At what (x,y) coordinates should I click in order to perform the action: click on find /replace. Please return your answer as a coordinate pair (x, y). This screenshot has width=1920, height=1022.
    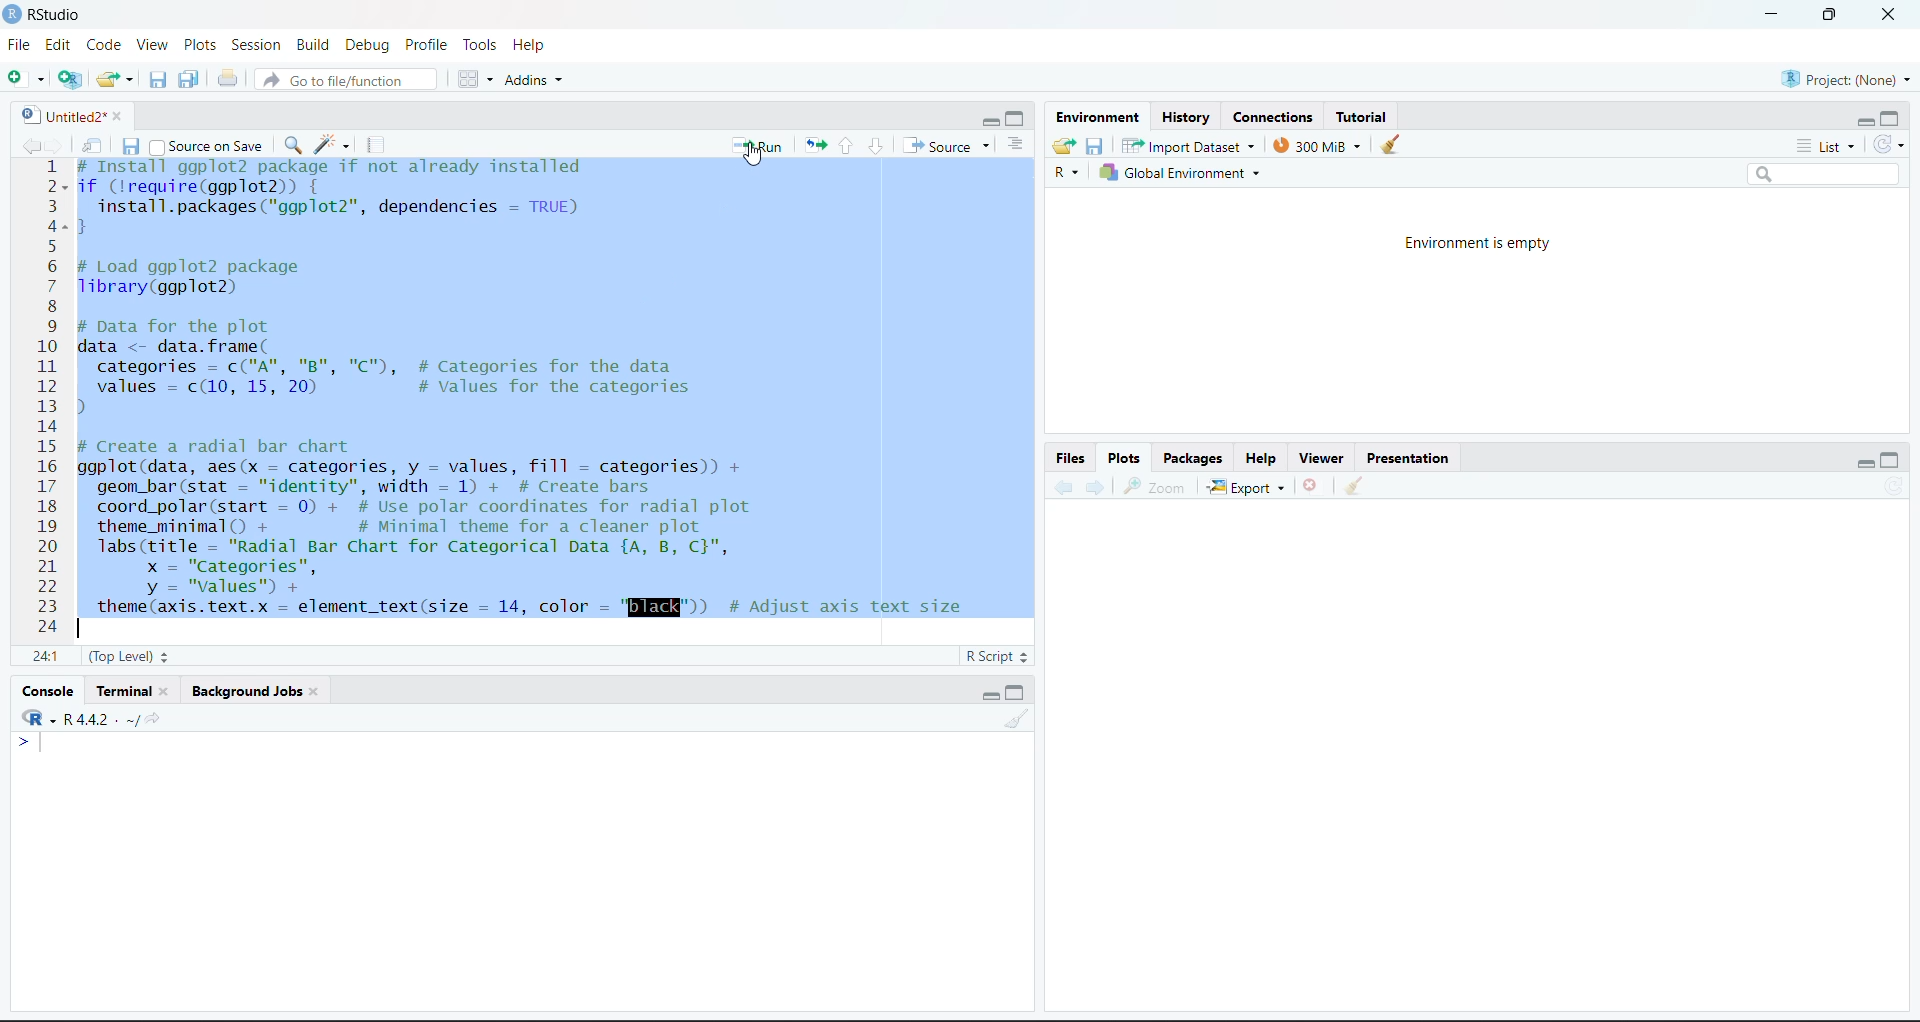
    Looking at the image, I should click on (291, 145).